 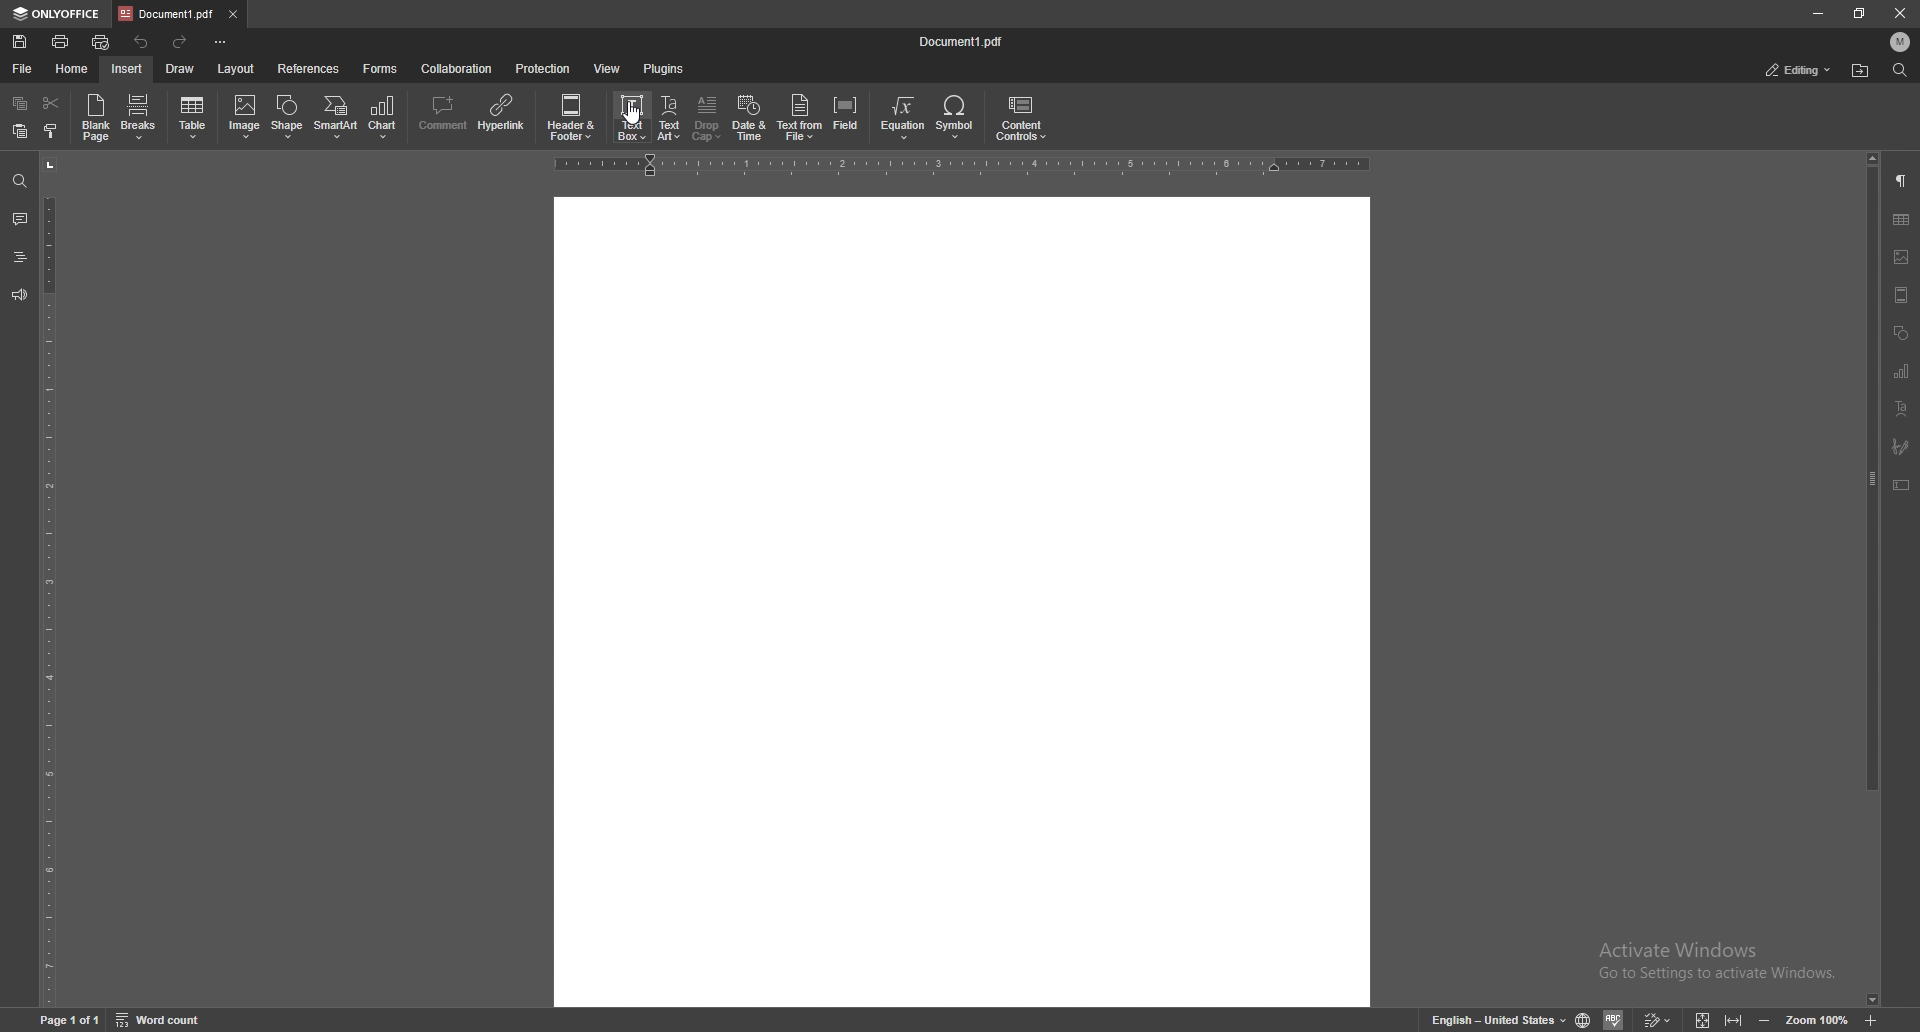 What do you see at coordinates (1584, 1020) in the screenshot?
I see `set doc language` at bounding box center [1584, 1020].